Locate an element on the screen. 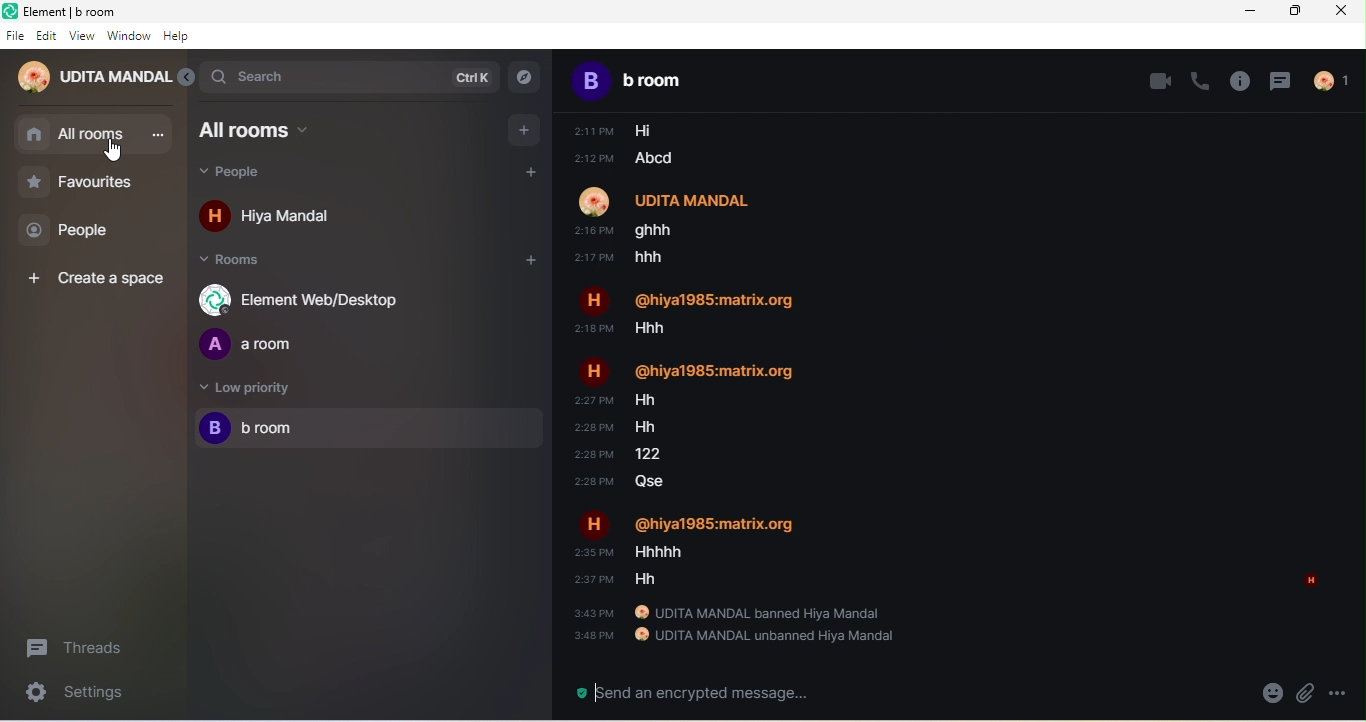 This screenshot has height=722, width=1366. collapse is located at coordinates (187, 80).